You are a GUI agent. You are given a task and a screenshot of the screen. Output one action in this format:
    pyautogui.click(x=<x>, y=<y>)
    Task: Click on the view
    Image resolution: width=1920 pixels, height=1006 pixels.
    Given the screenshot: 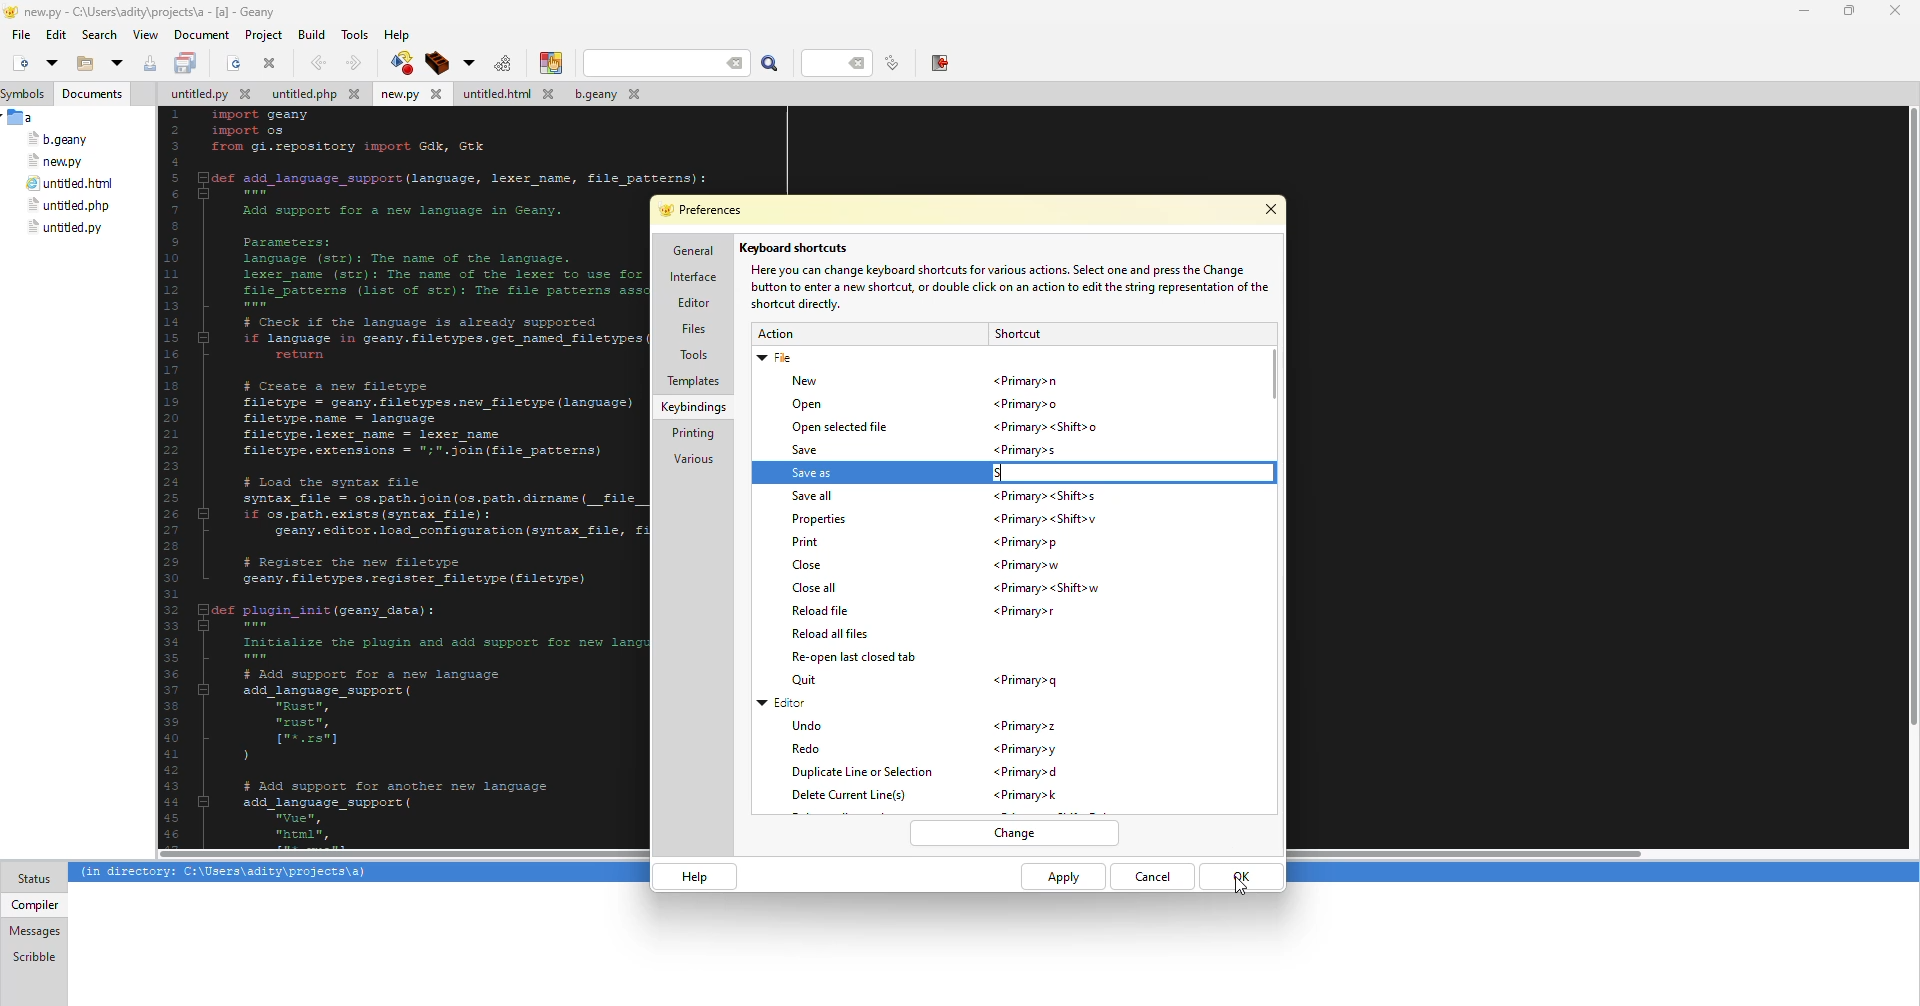 What is the action you would take?
    pyautogui.click(x=145, y=35)
    